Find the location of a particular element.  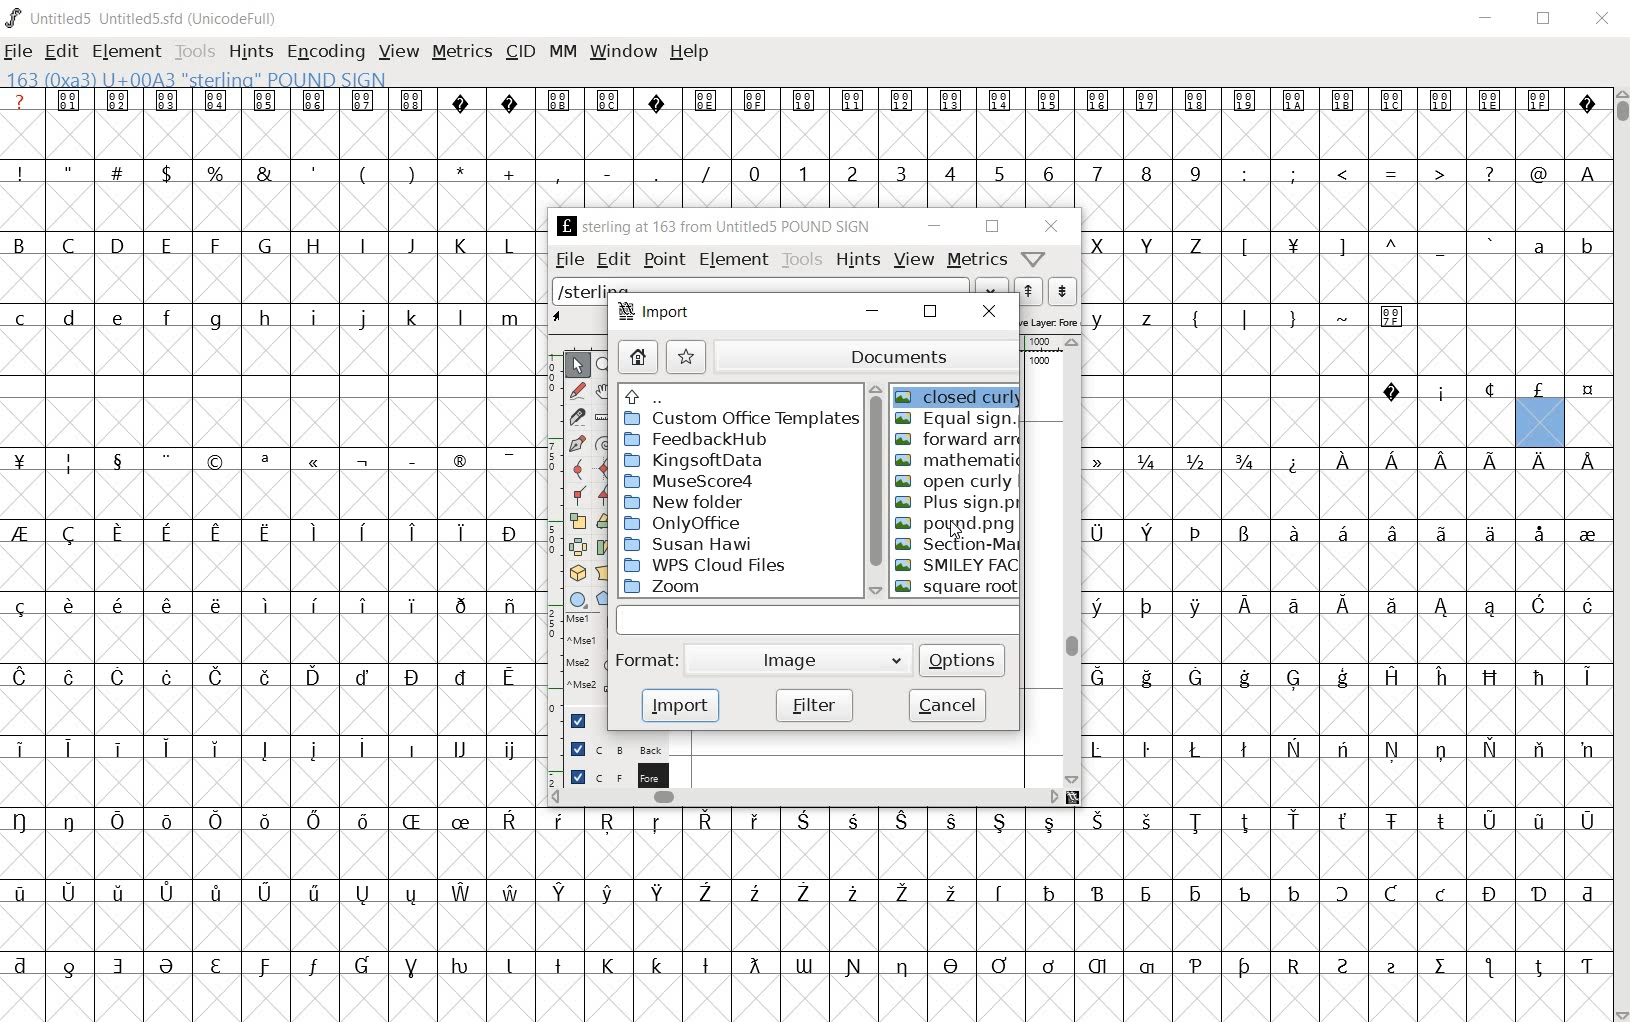

I is located at coordinates (363, 246).